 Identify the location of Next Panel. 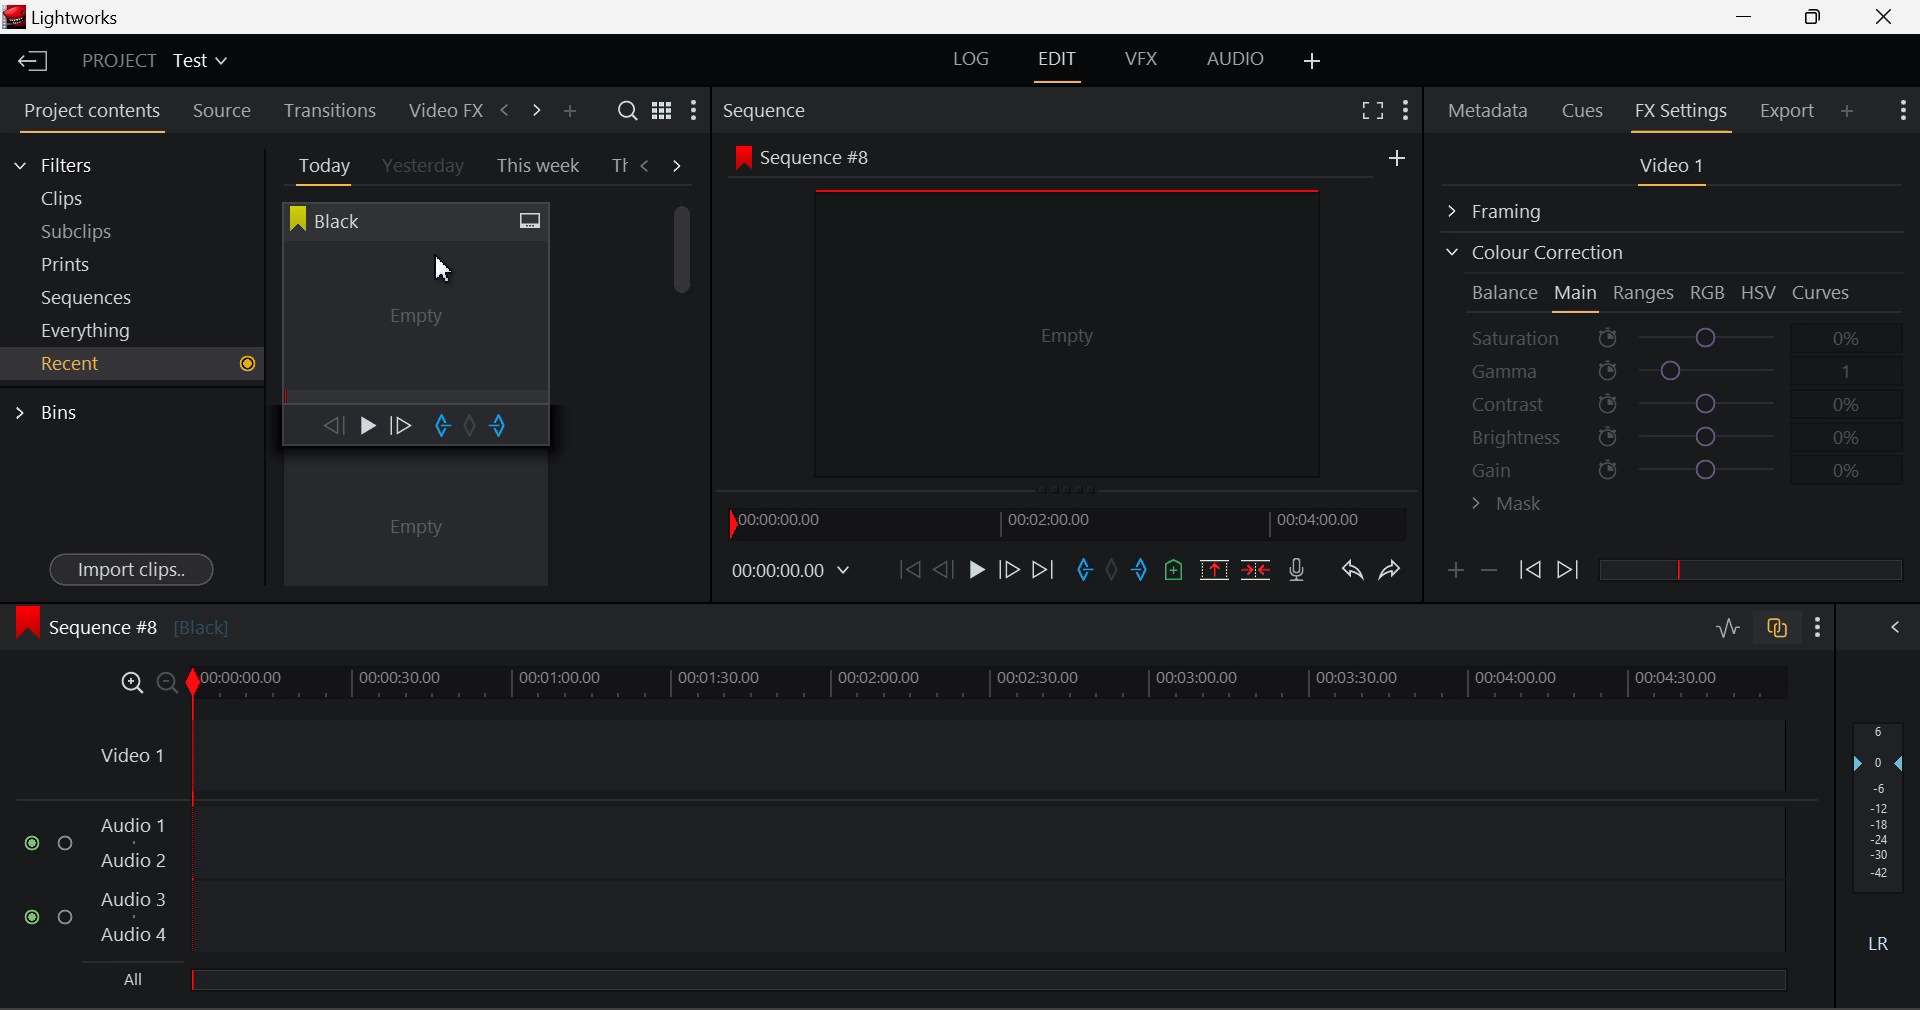
(533, 109).